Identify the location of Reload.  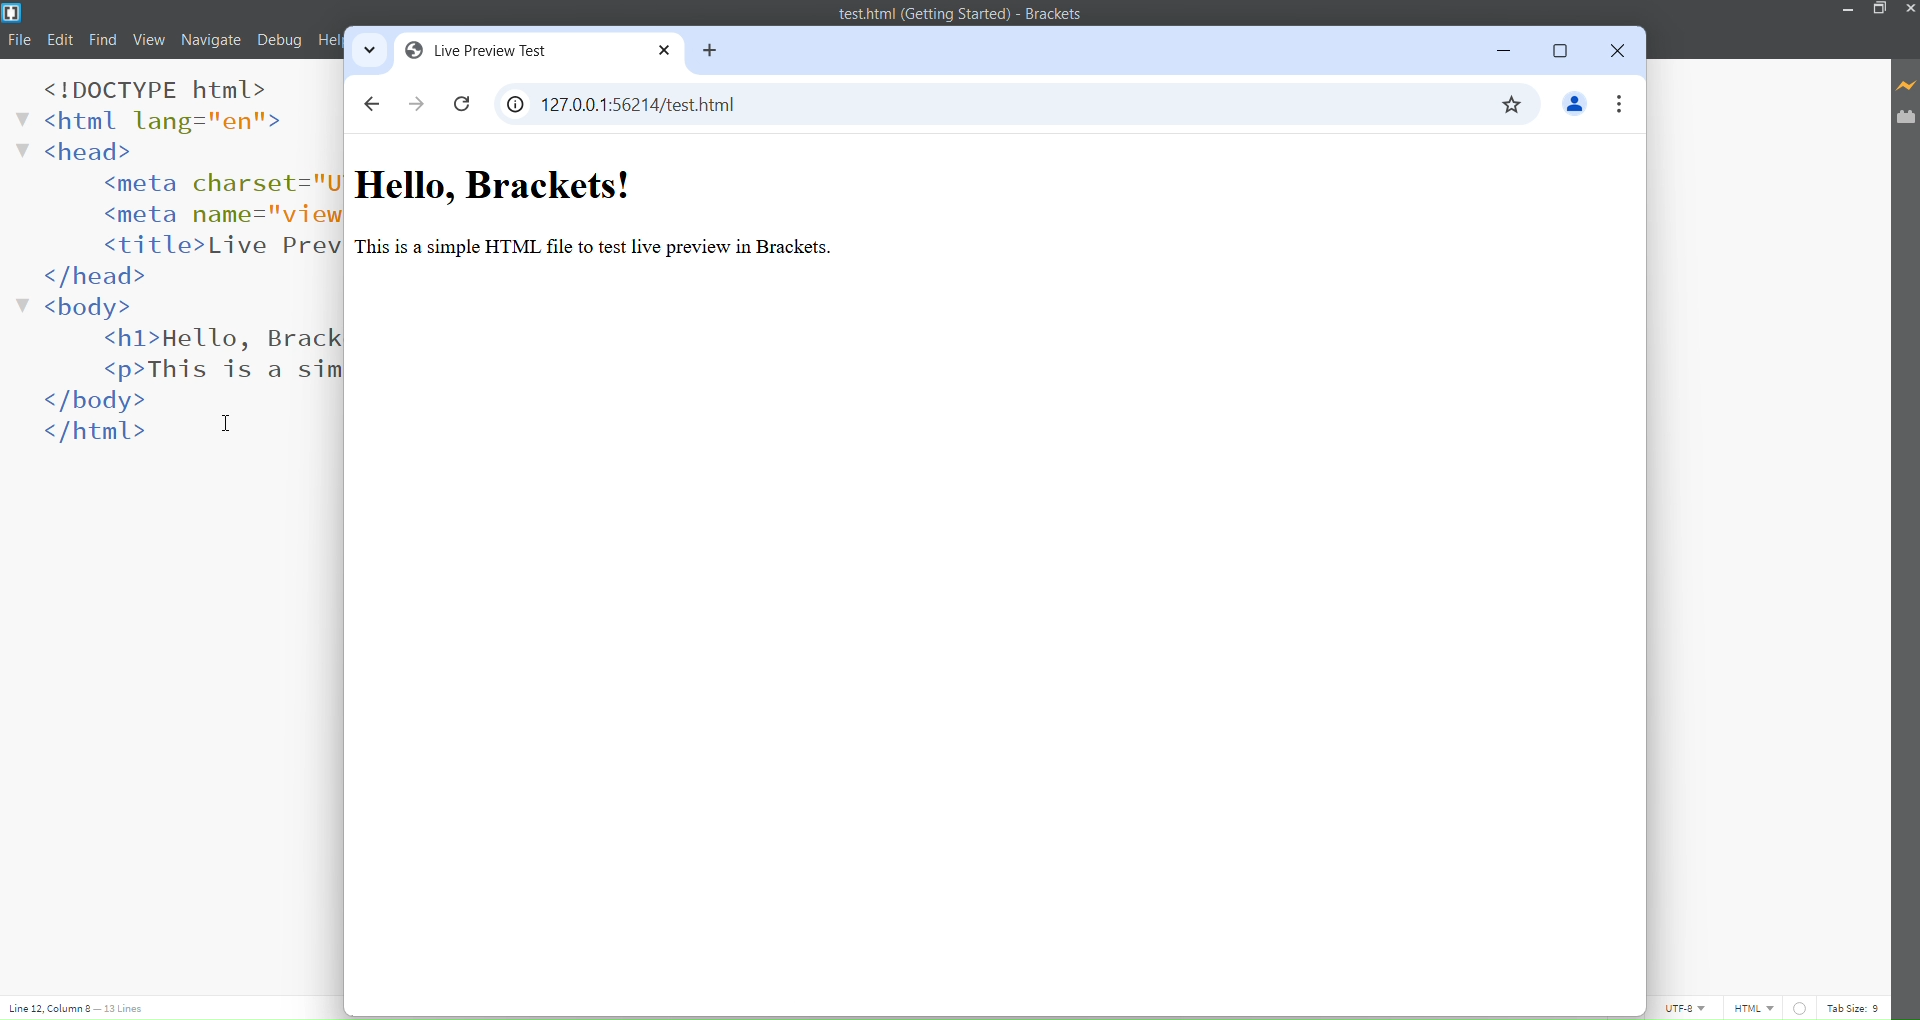
(464, 109).